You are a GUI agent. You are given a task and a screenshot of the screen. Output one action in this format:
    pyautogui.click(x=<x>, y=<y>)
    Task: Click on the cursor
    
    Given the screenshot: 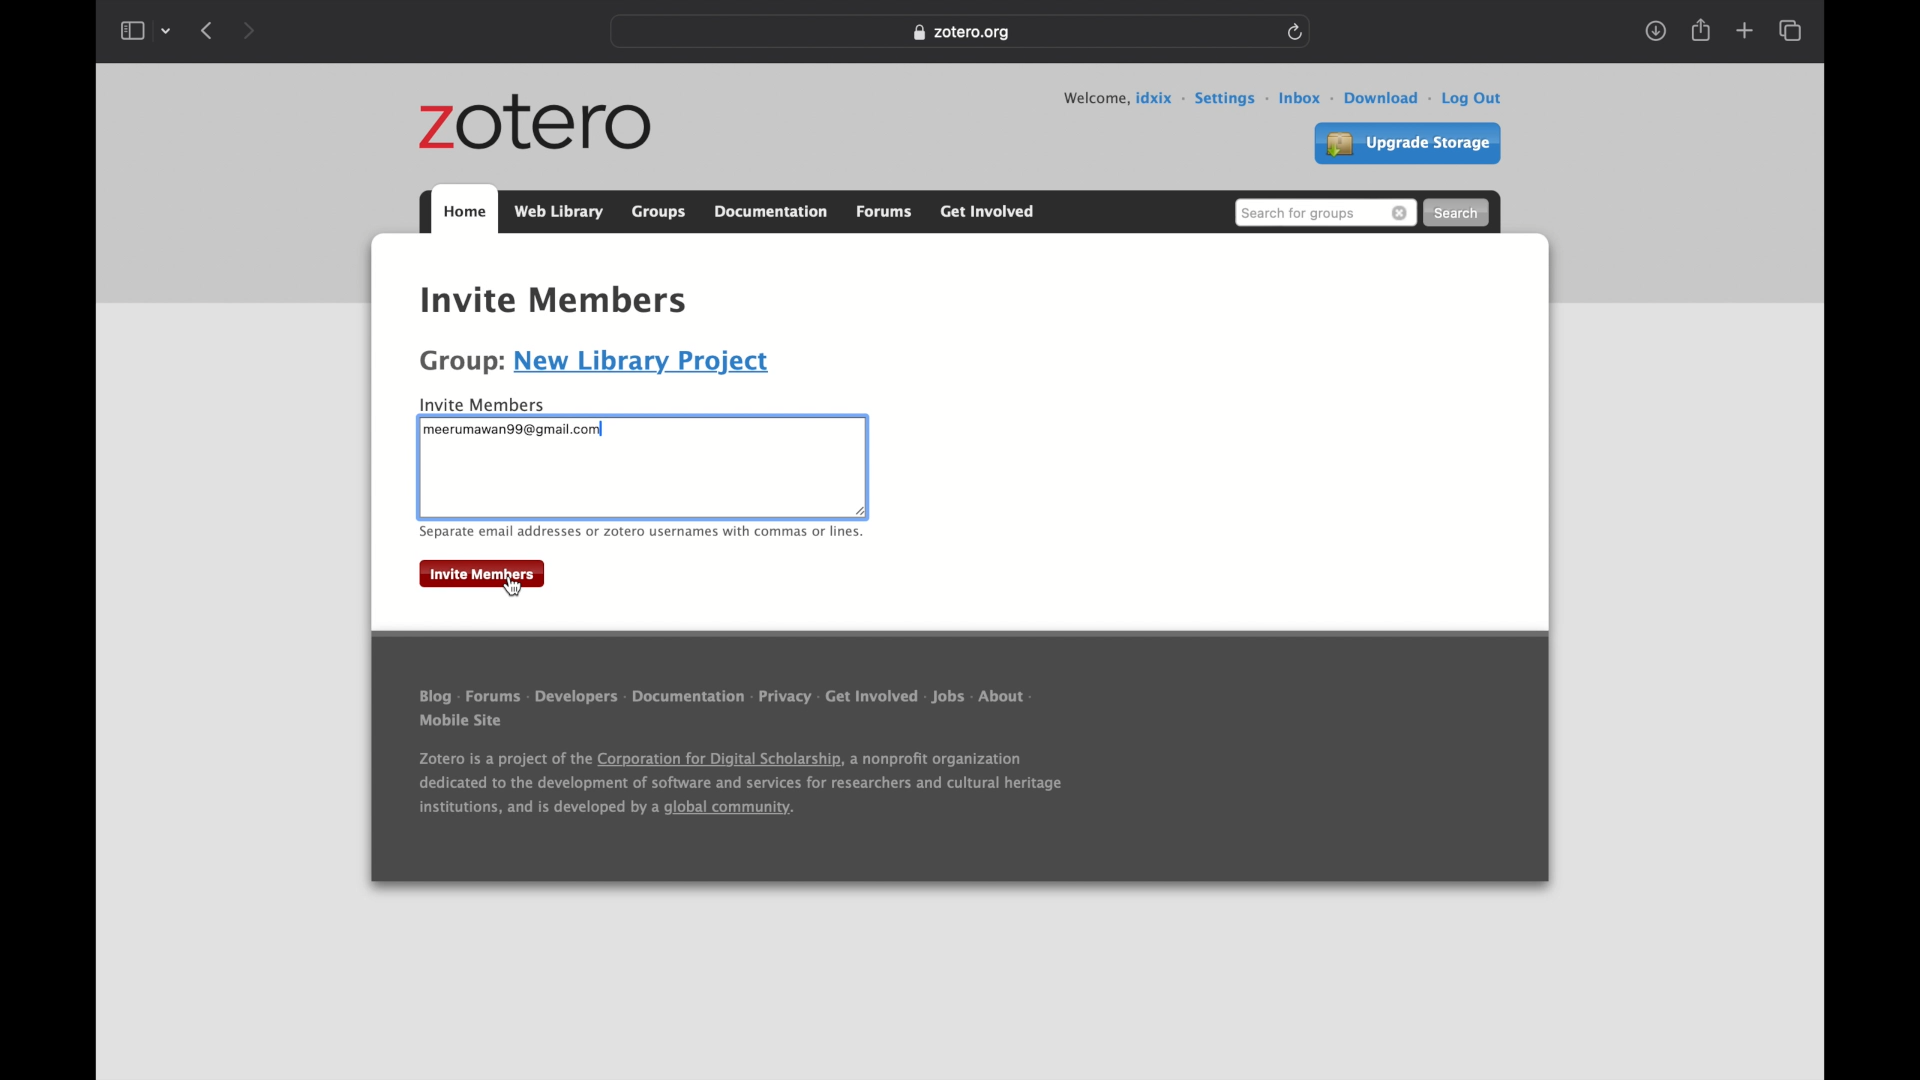 What is the action you would take?
    pyautogui.click(x=515, y=587)
    